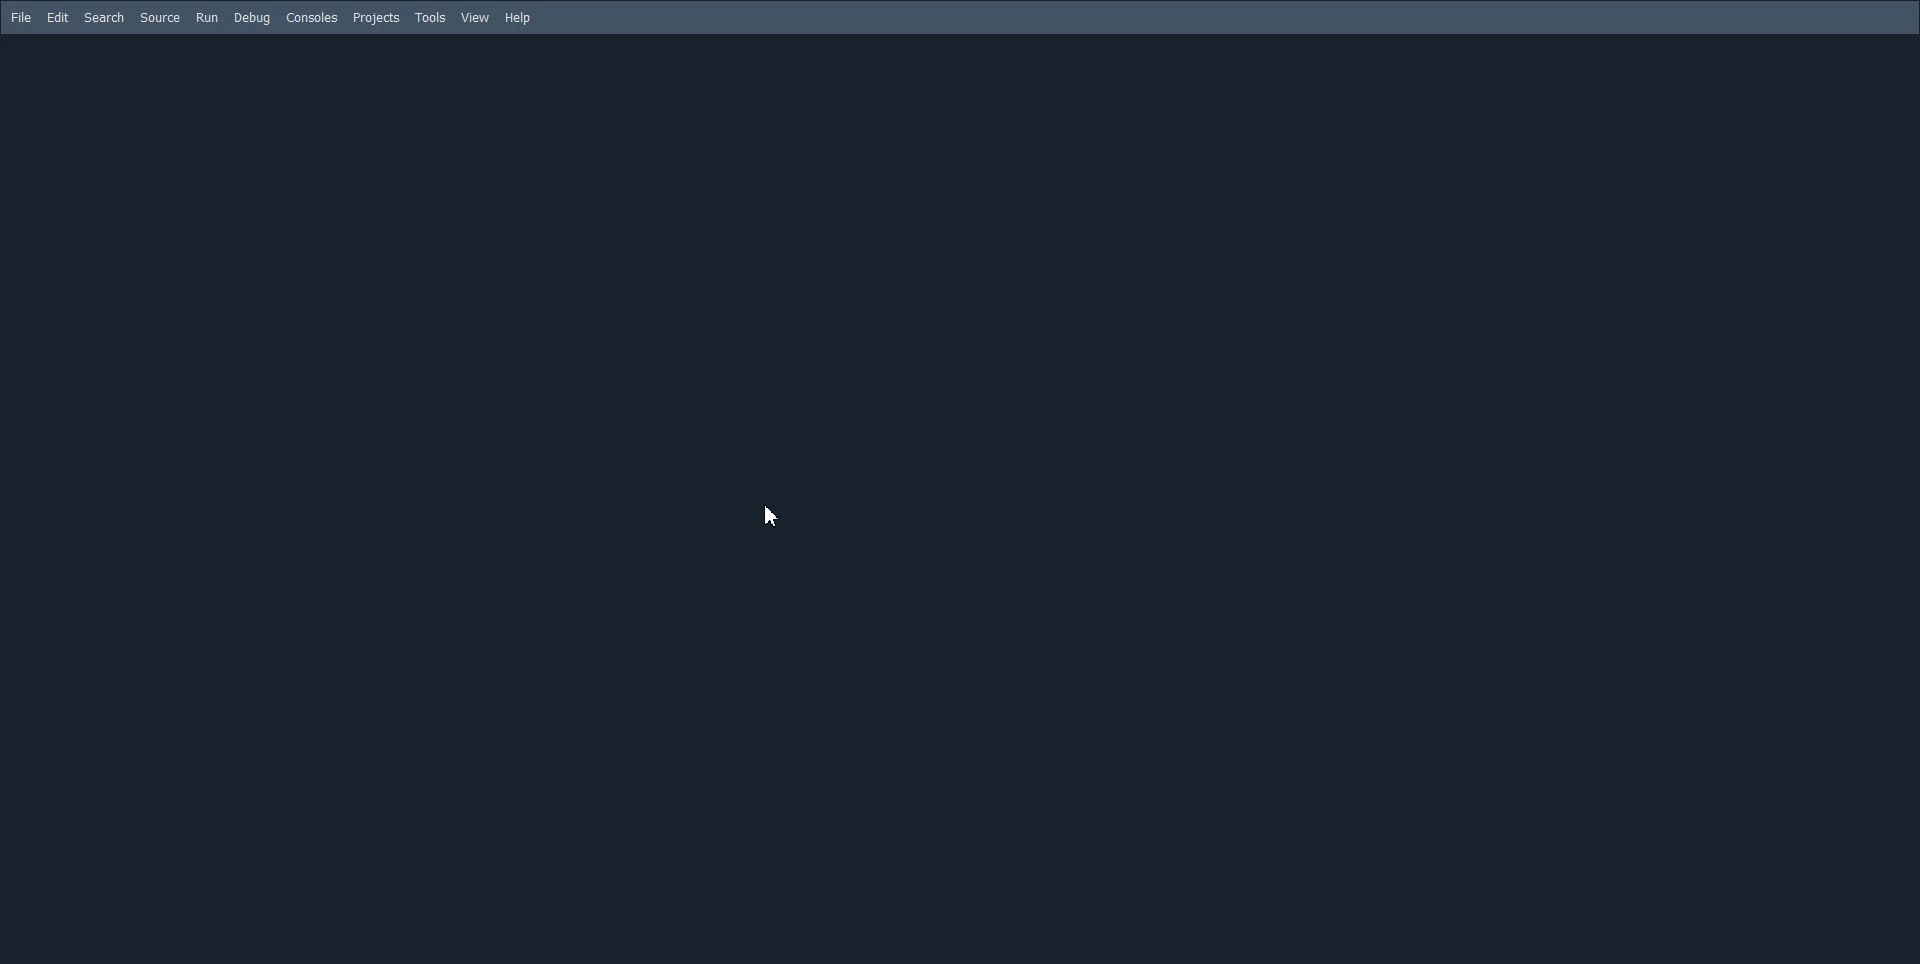  Describe the element at coordinates (769, 518) in the screenshot. I see `Cursor` at that location.